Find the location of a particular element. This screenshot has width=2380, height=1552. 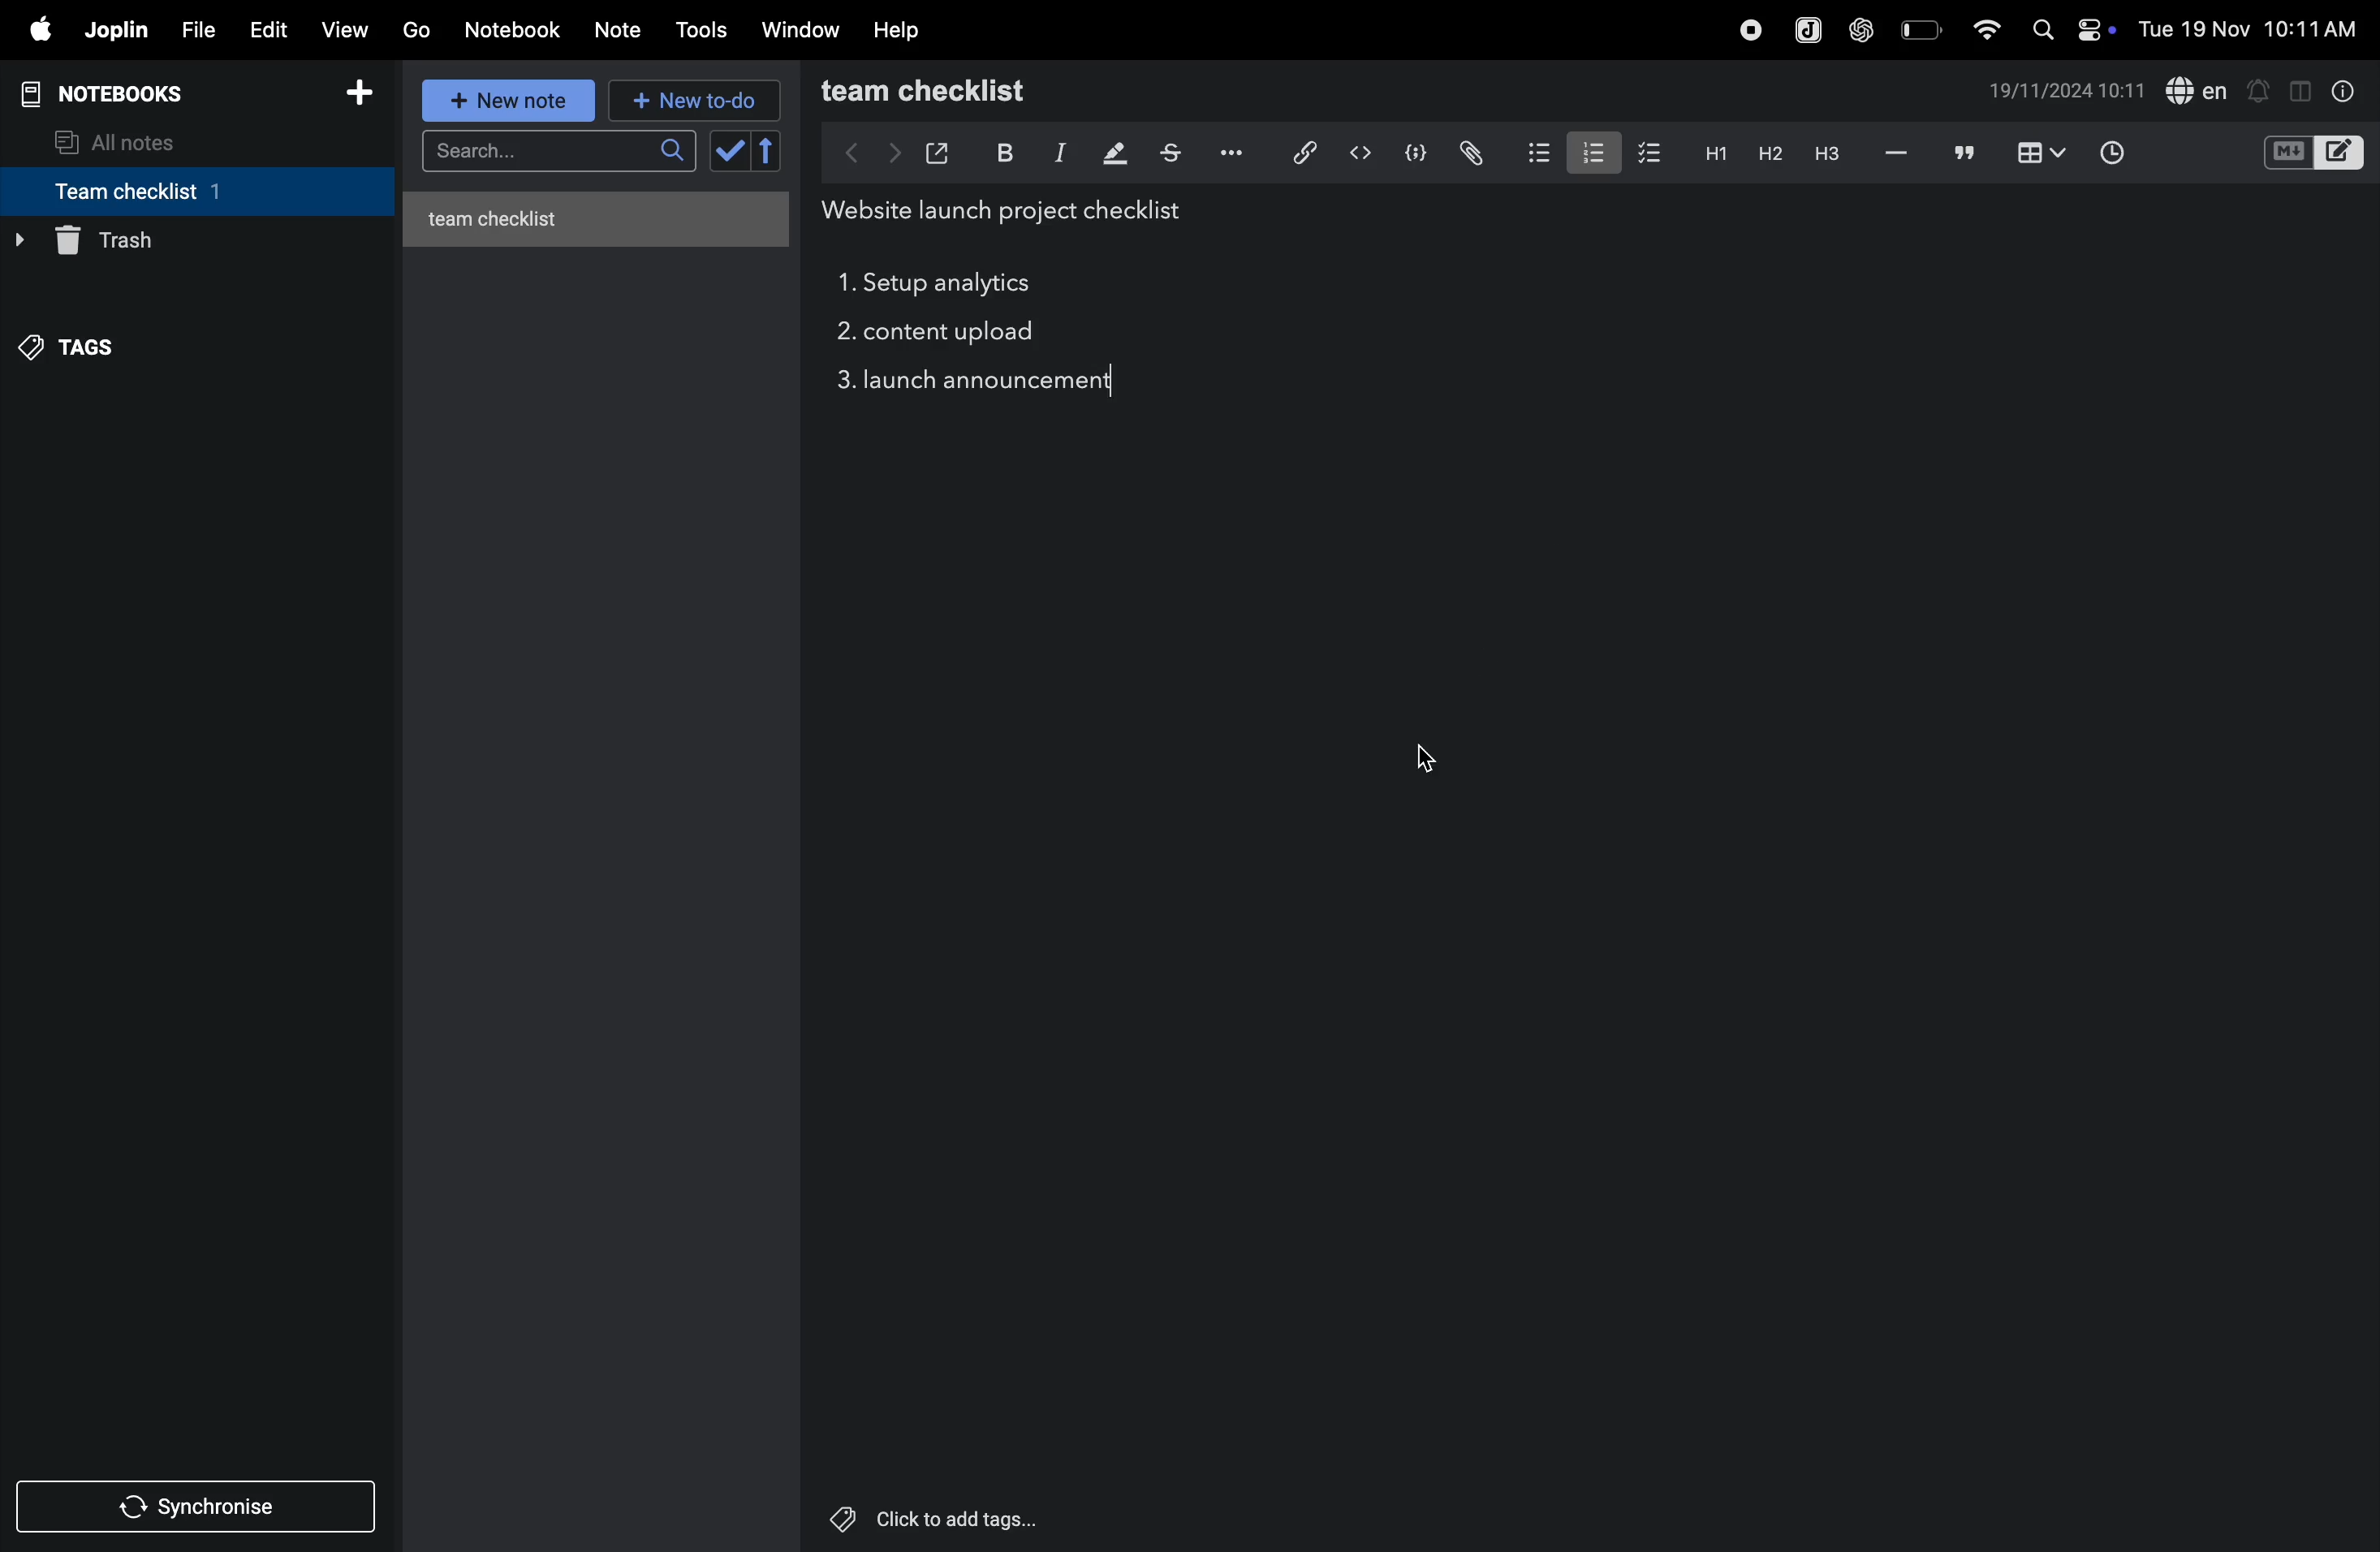

search  is located at coordinates (555, 154).